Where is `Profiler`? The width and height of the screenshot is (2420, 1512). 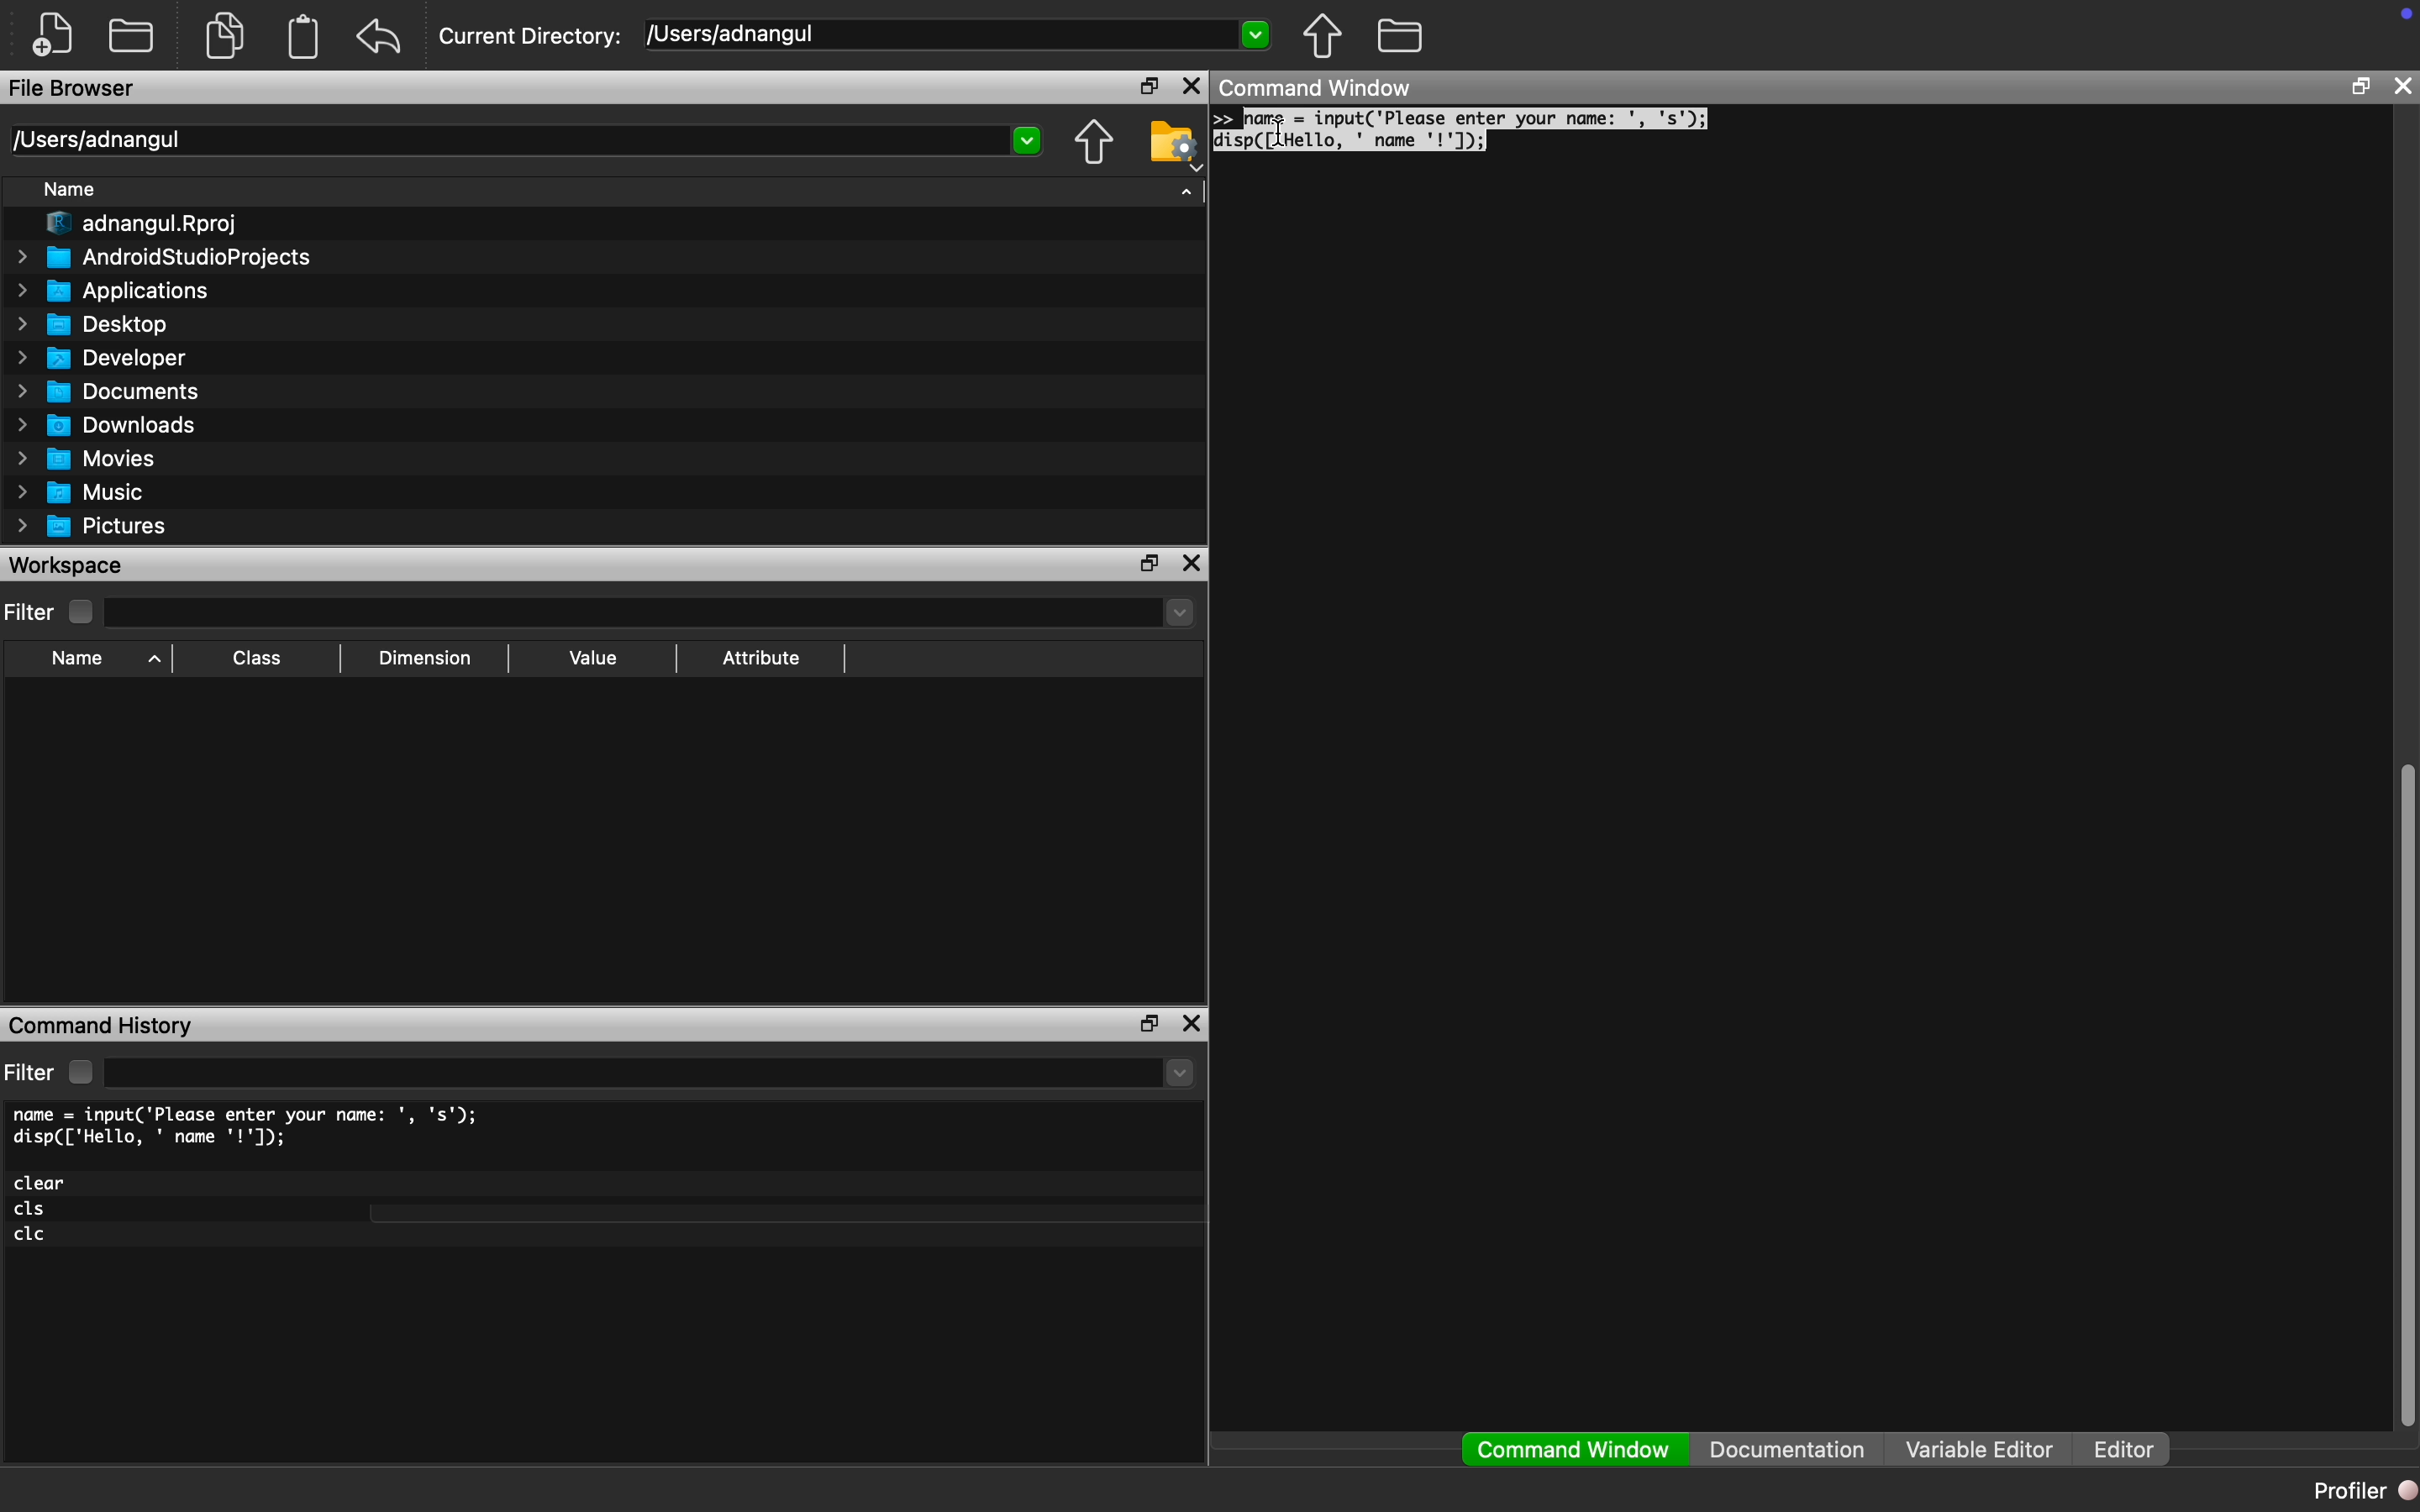 Profiler is located at coordinates (2362, 1489).